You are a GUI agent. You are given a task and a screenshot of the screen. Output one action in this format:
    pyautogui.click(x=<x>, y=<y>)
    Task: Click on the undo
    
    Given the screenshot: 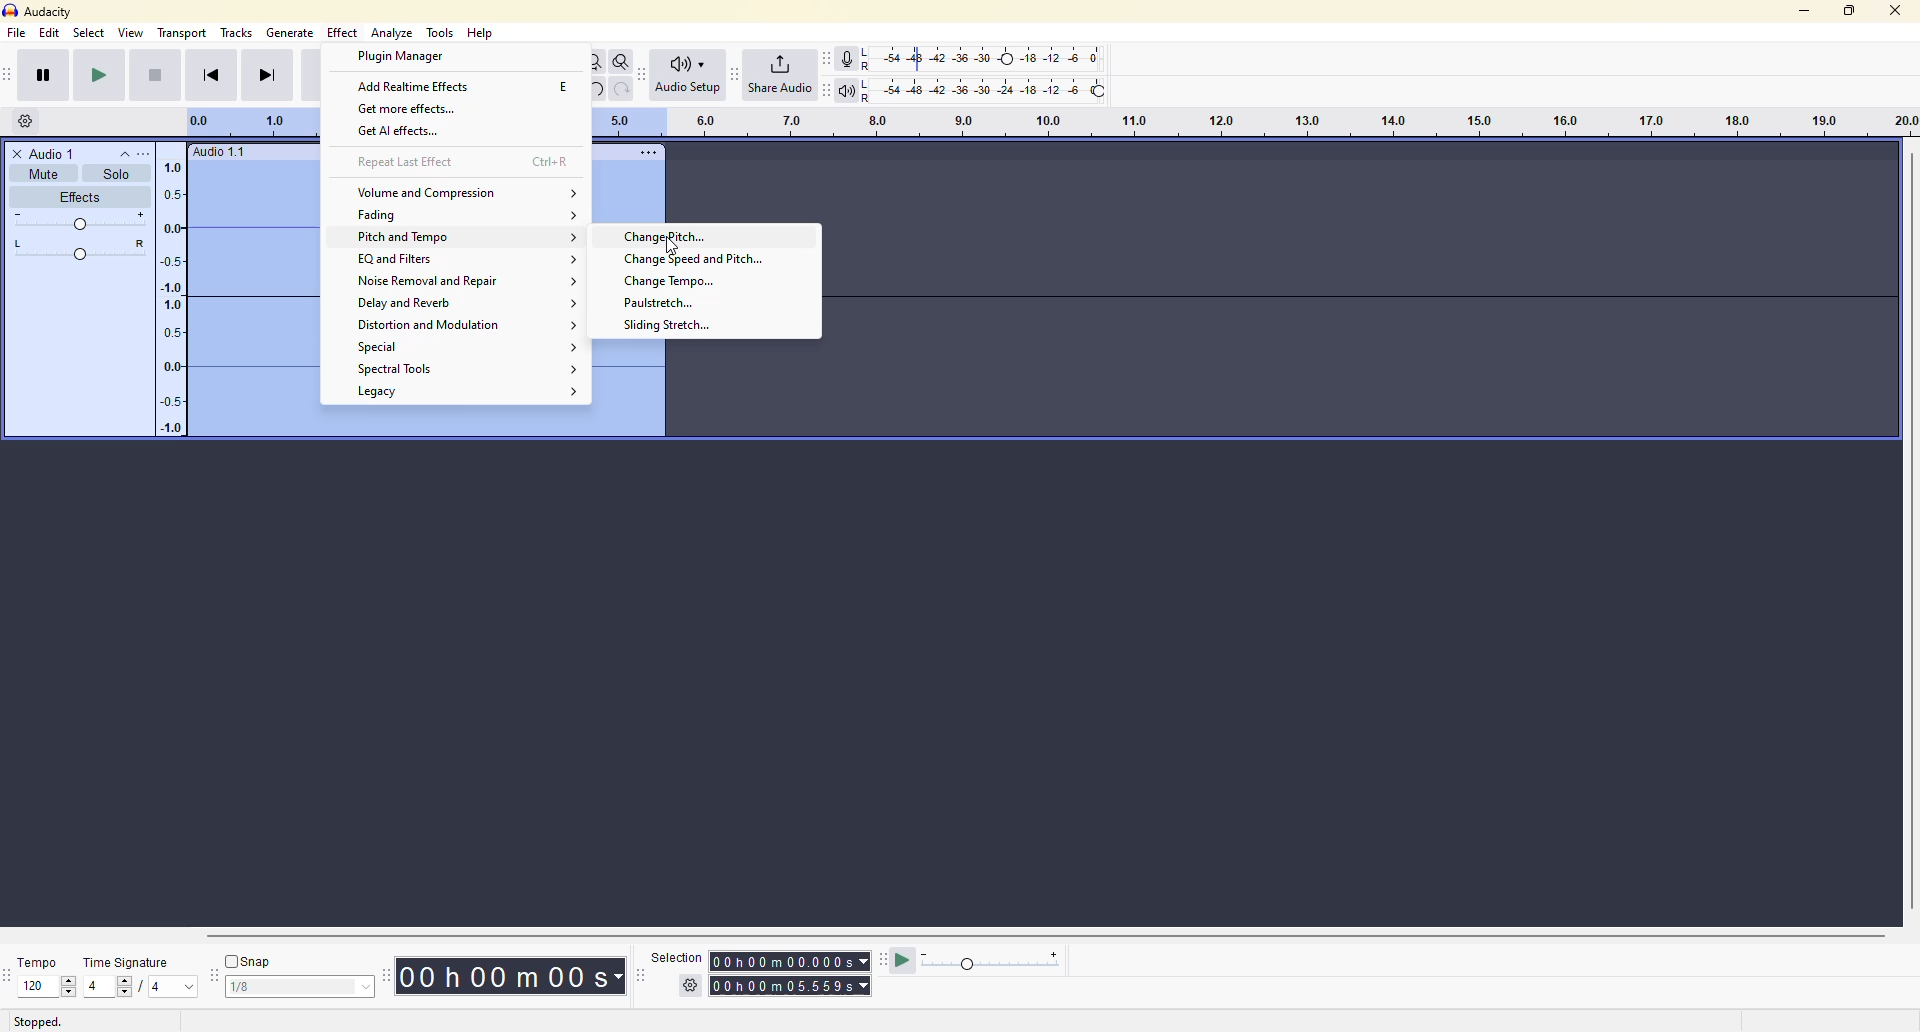 What is the action you would take?
    pyautogui.click(x=594, y=89)
    